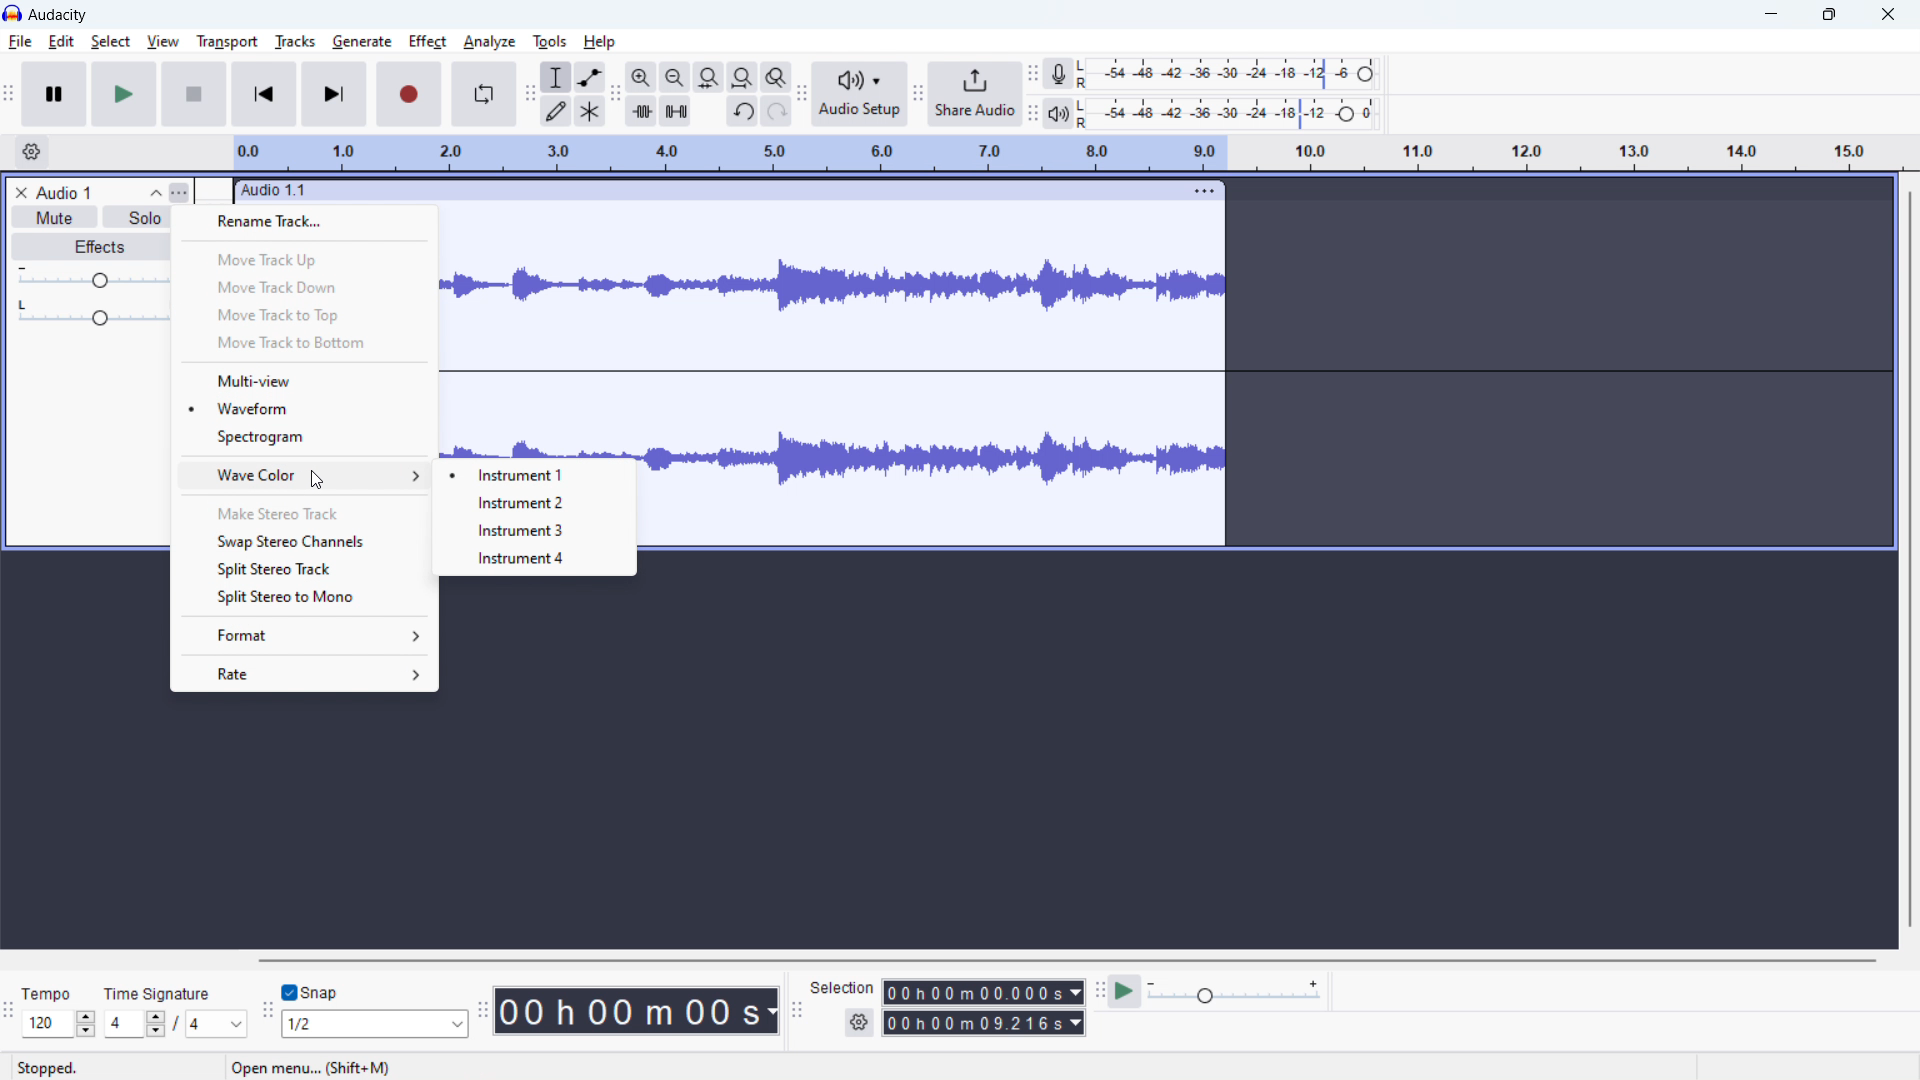  Describe the element at coordinates (676, 111) in the screenshot. I see `silence audio selection` at that location.